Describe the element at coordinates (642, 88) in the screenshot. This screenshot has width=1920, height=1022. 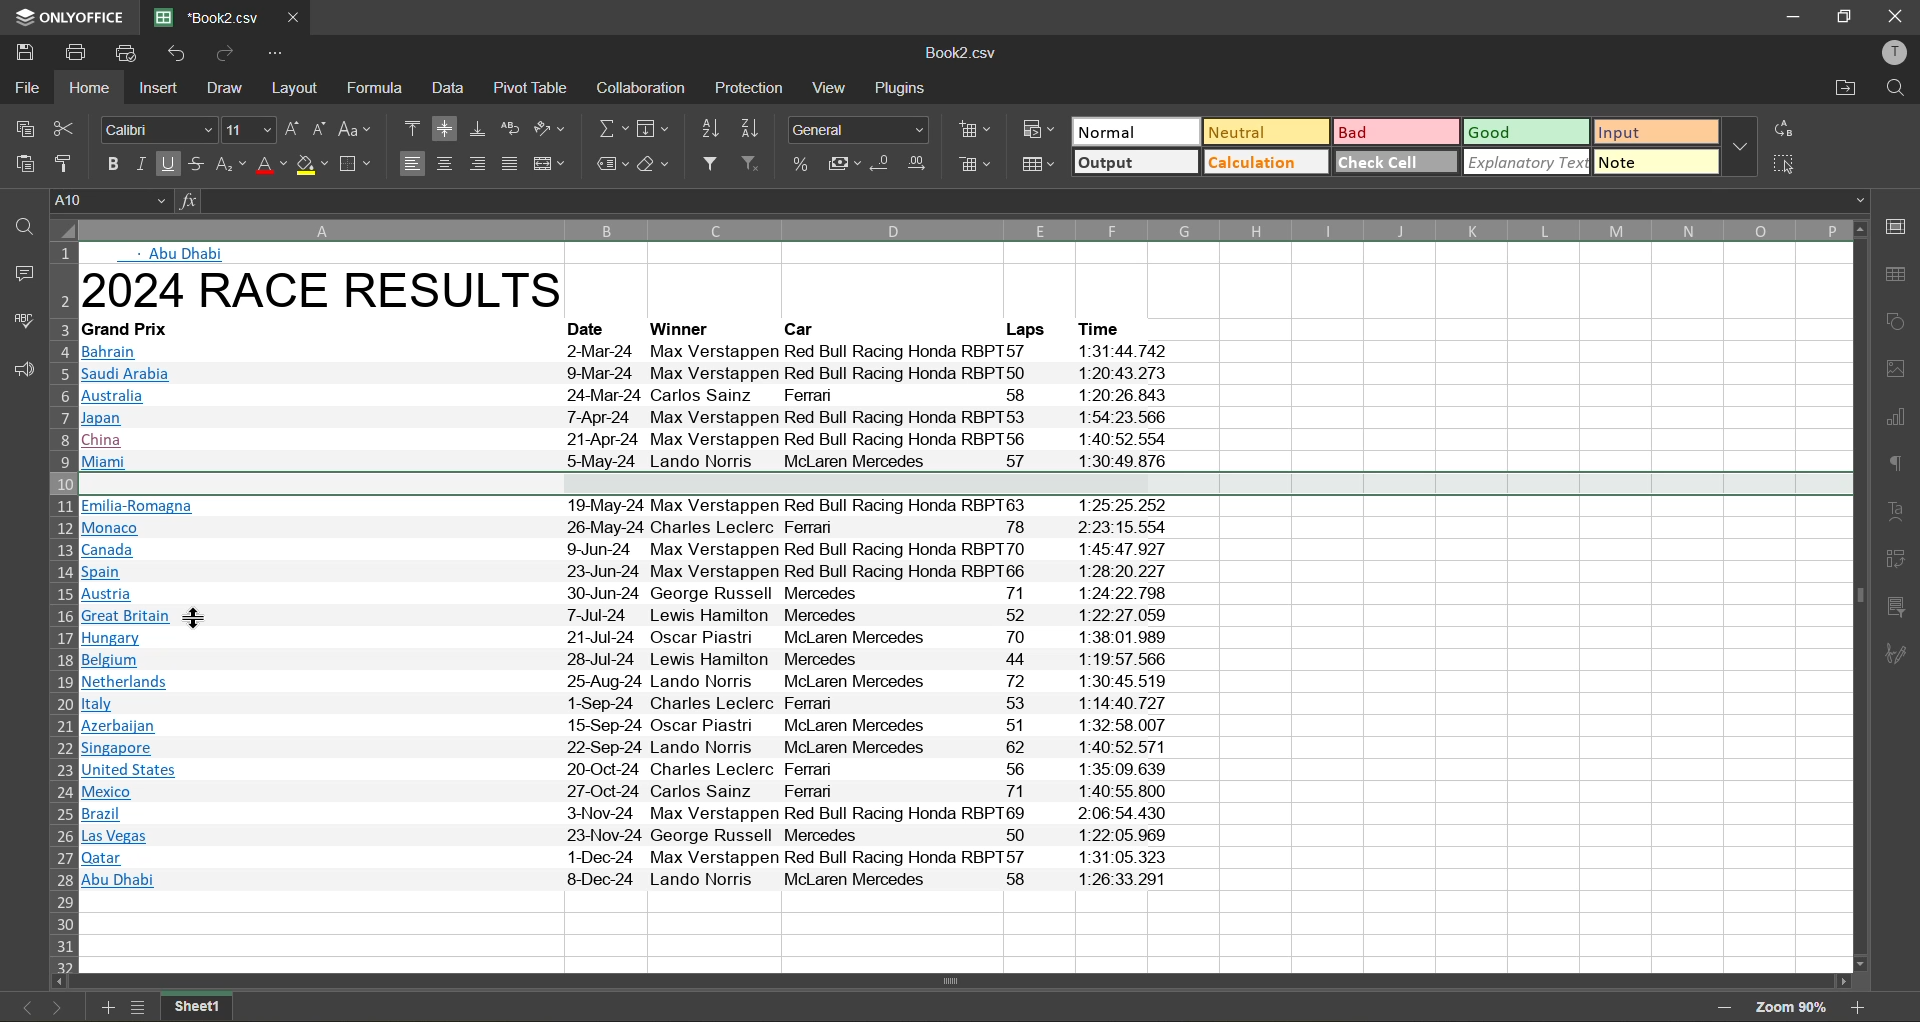
I see `collaboration` at that location.